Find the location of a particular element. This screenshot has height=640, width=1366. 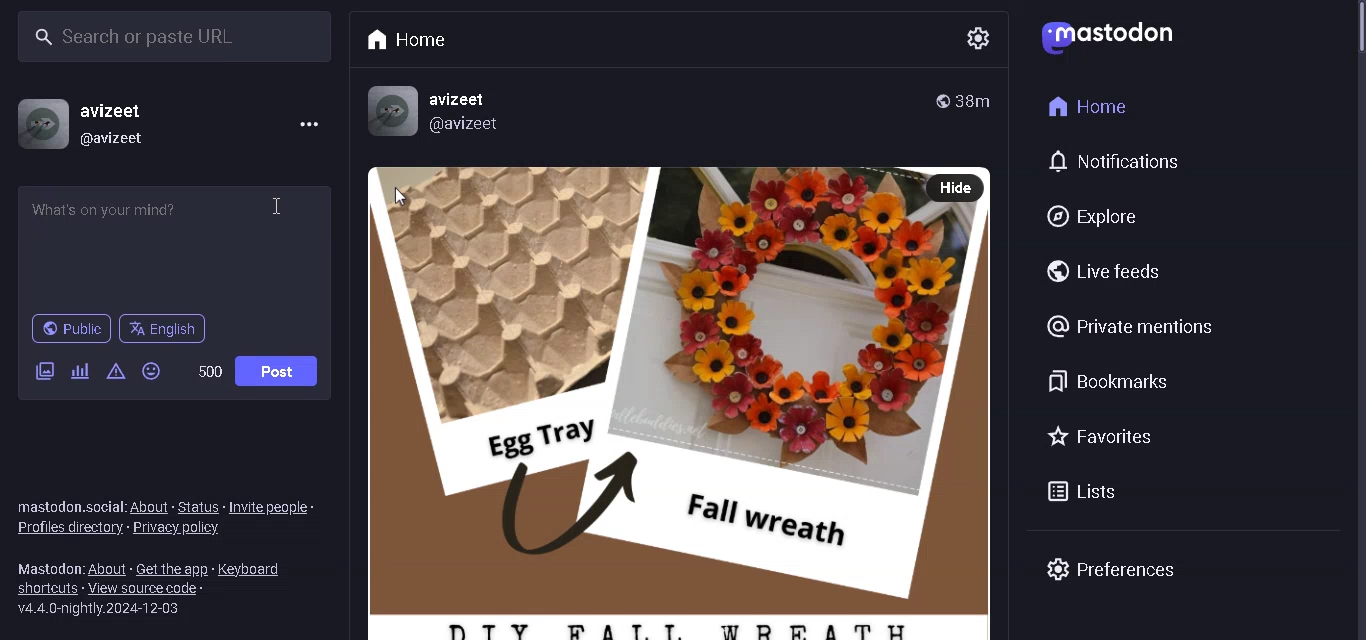

private mentions is located at coordinates (1131, 327).